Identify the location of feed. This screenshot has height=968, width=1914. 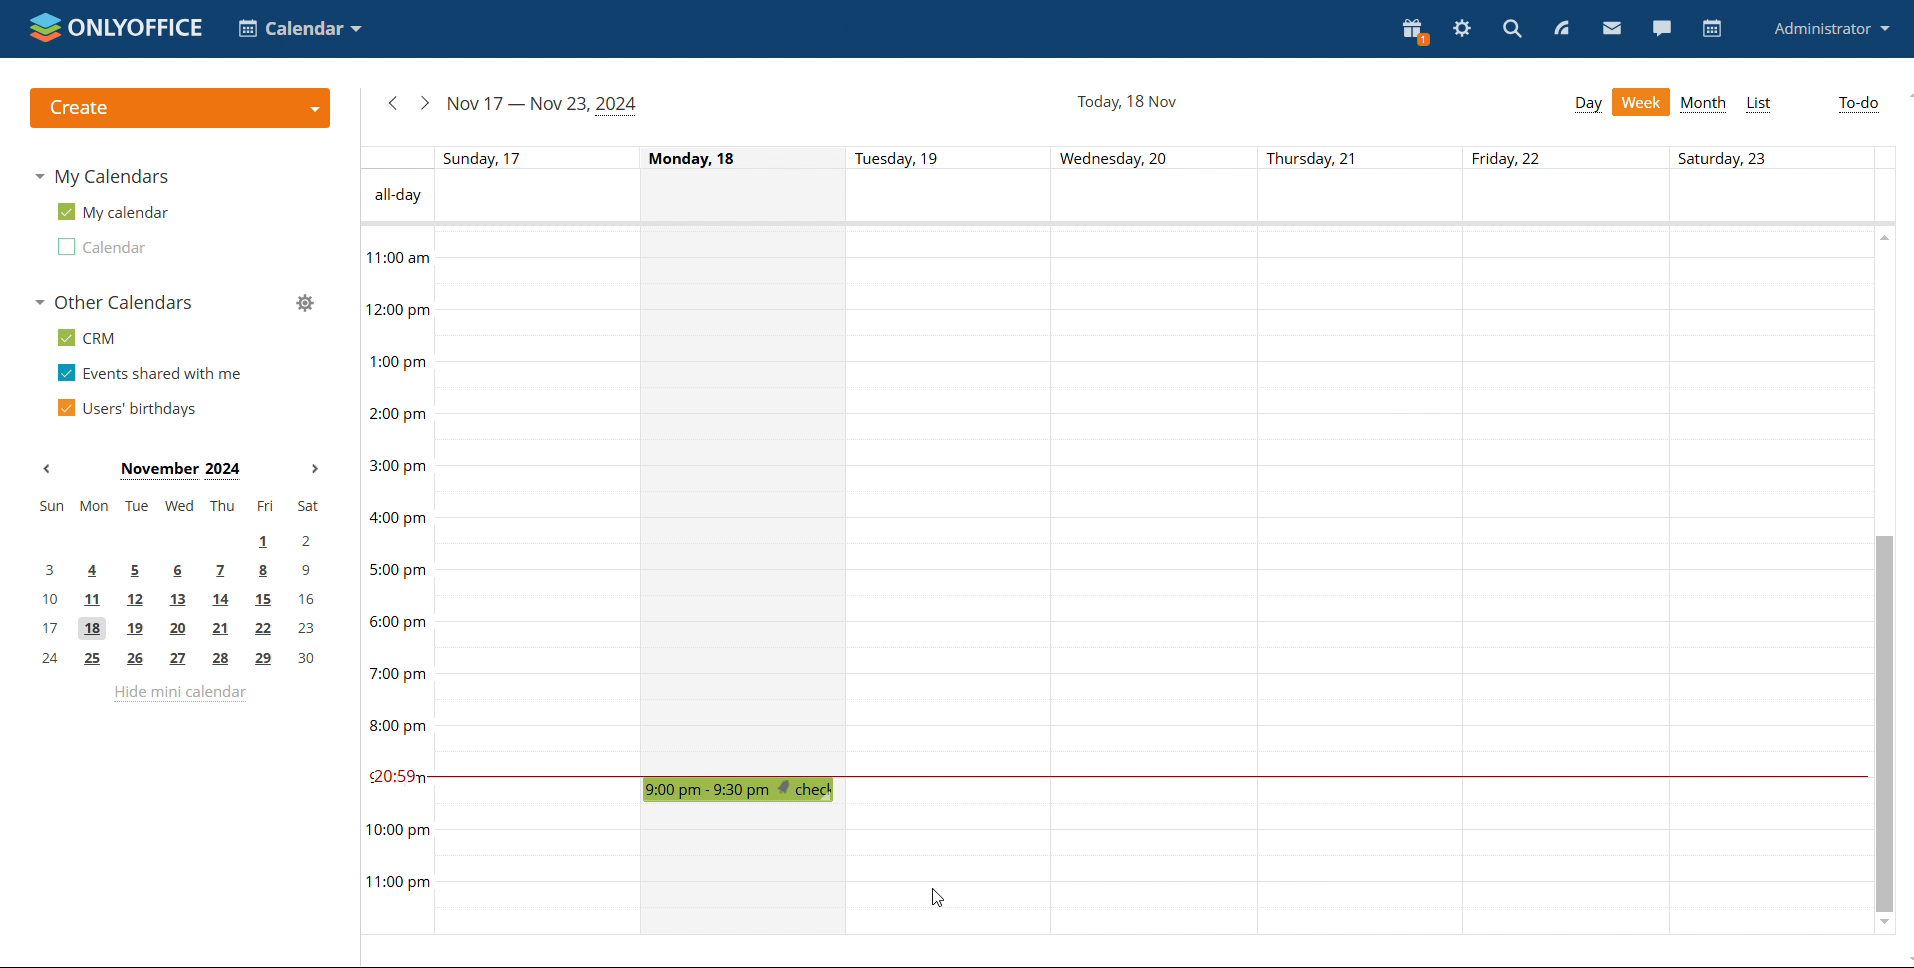
(1561, 27).